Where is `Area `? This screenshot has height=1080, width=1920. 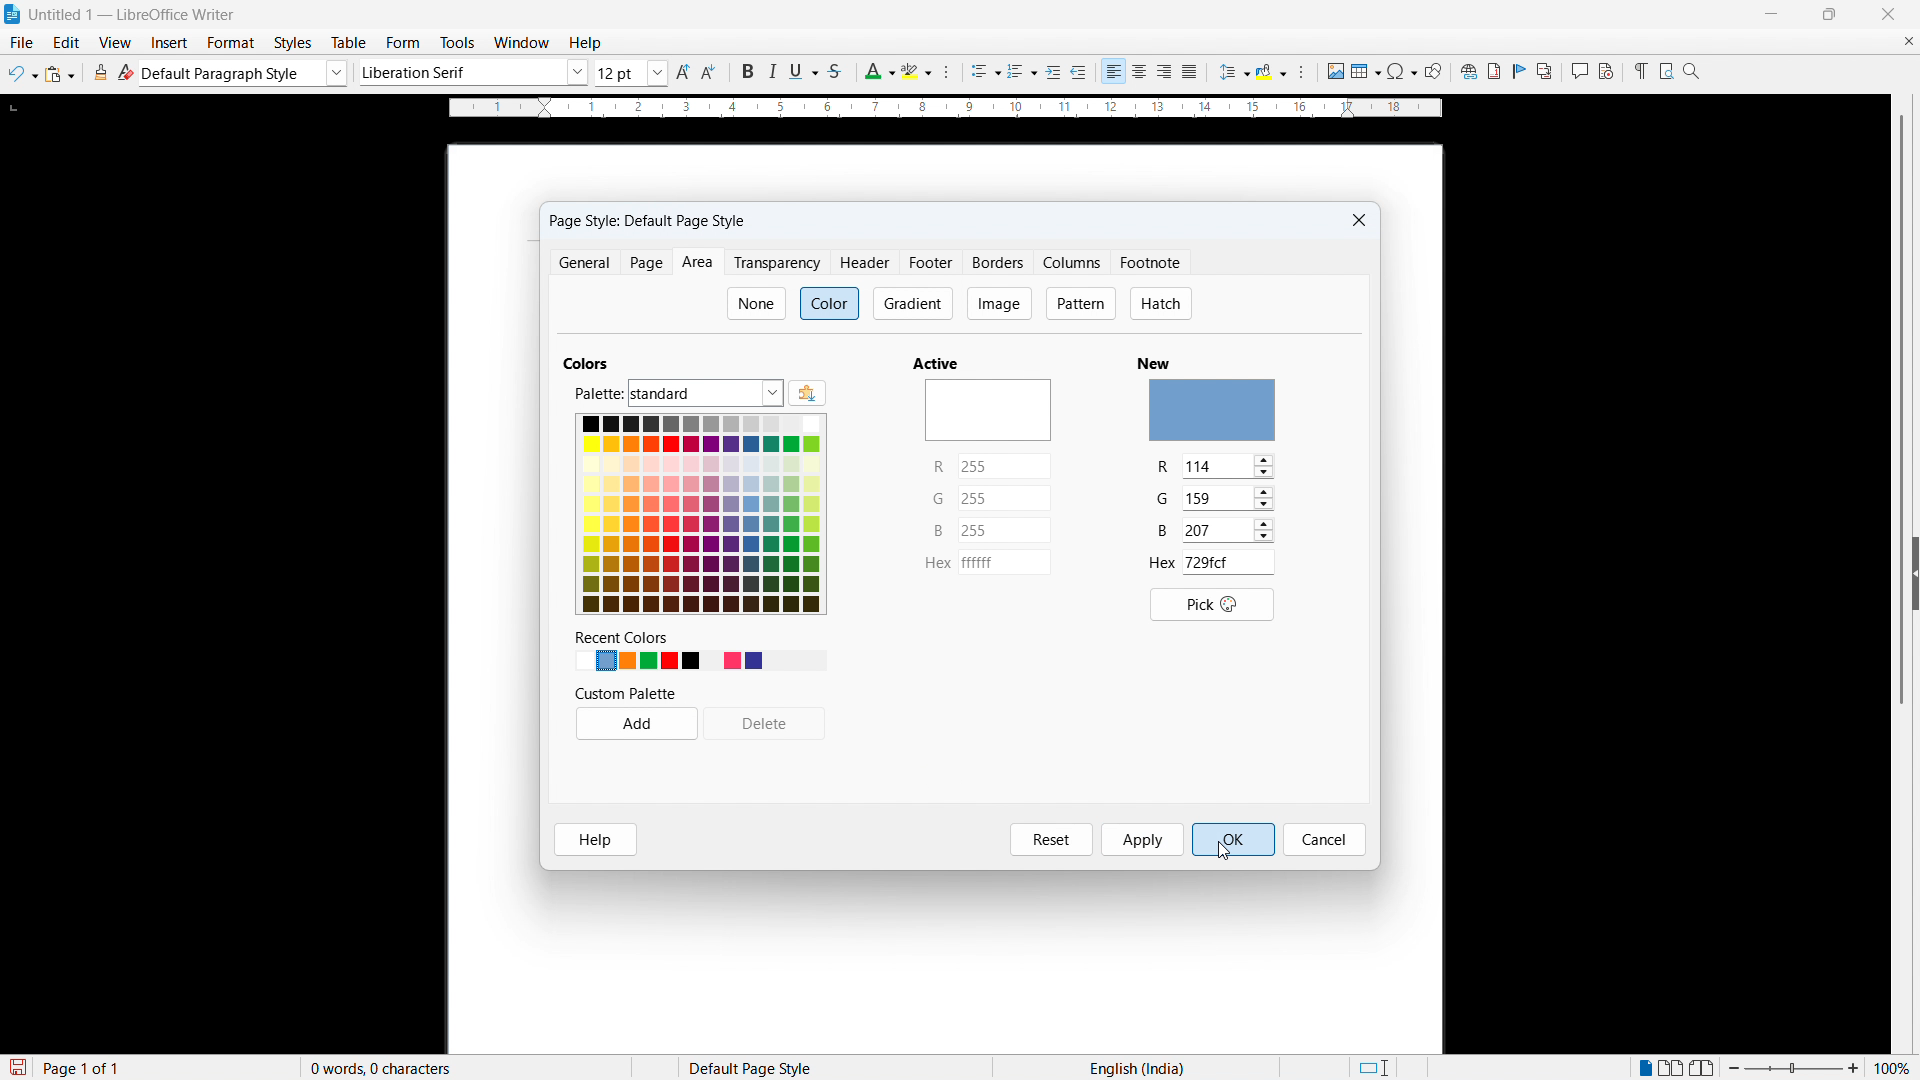
Area  is located at coordinates (699, 263).